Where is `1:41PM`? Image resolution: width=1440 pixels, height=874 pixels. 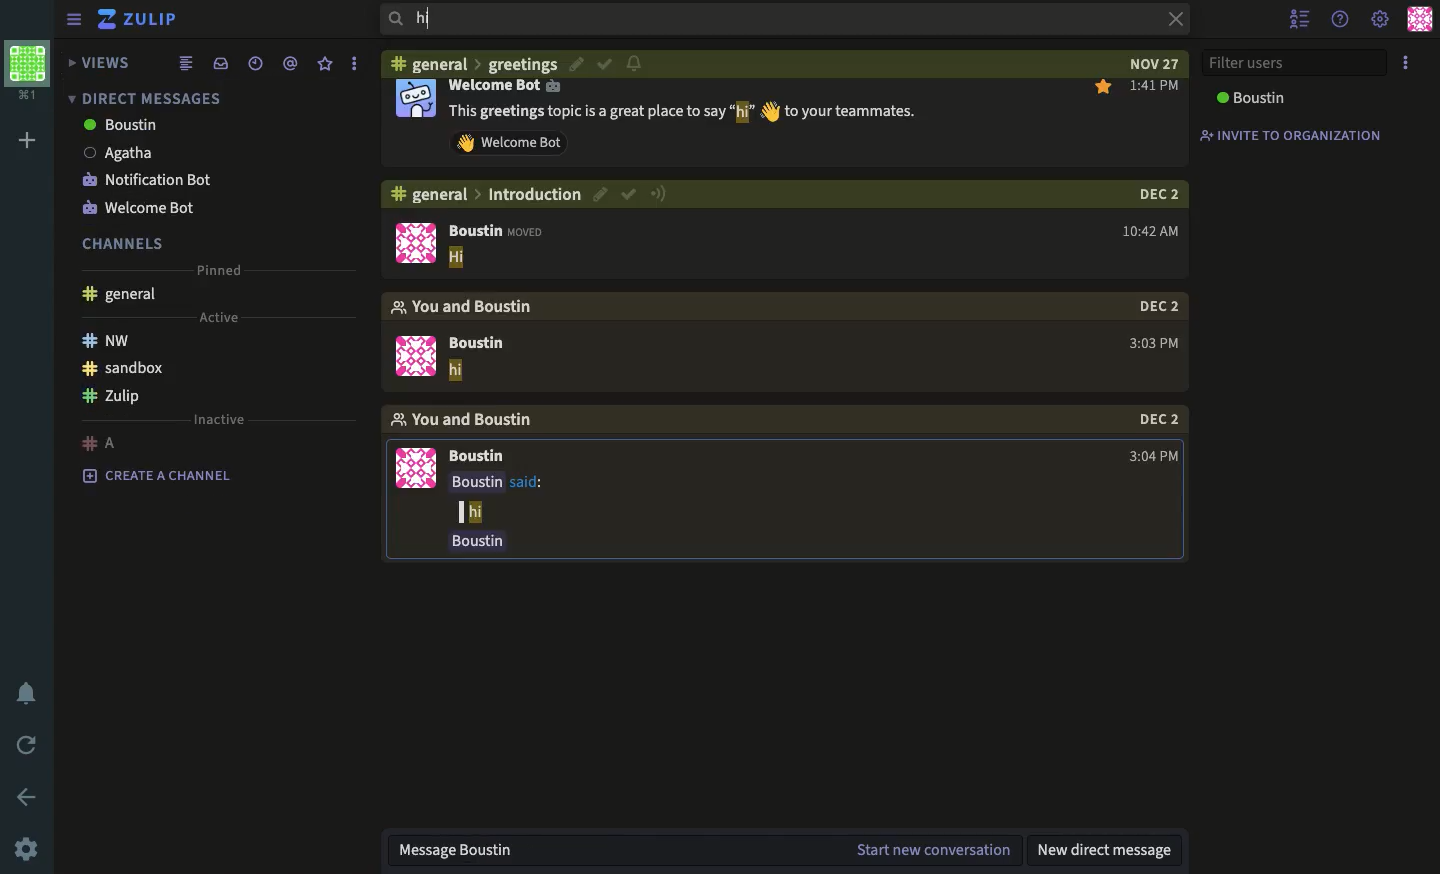 1:41PM is located at coordinates (1141, 87).